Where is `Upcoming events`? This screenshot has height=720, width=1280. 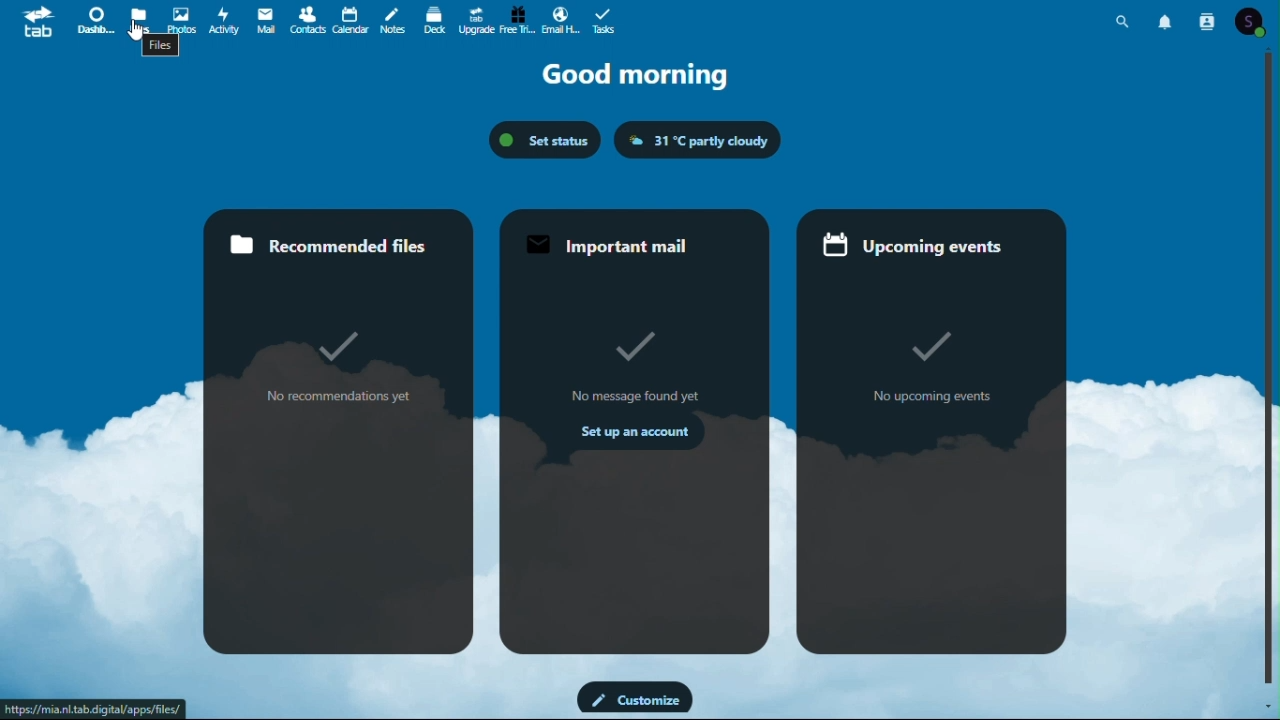
Upcoming events is located at coordinates (930, 247).